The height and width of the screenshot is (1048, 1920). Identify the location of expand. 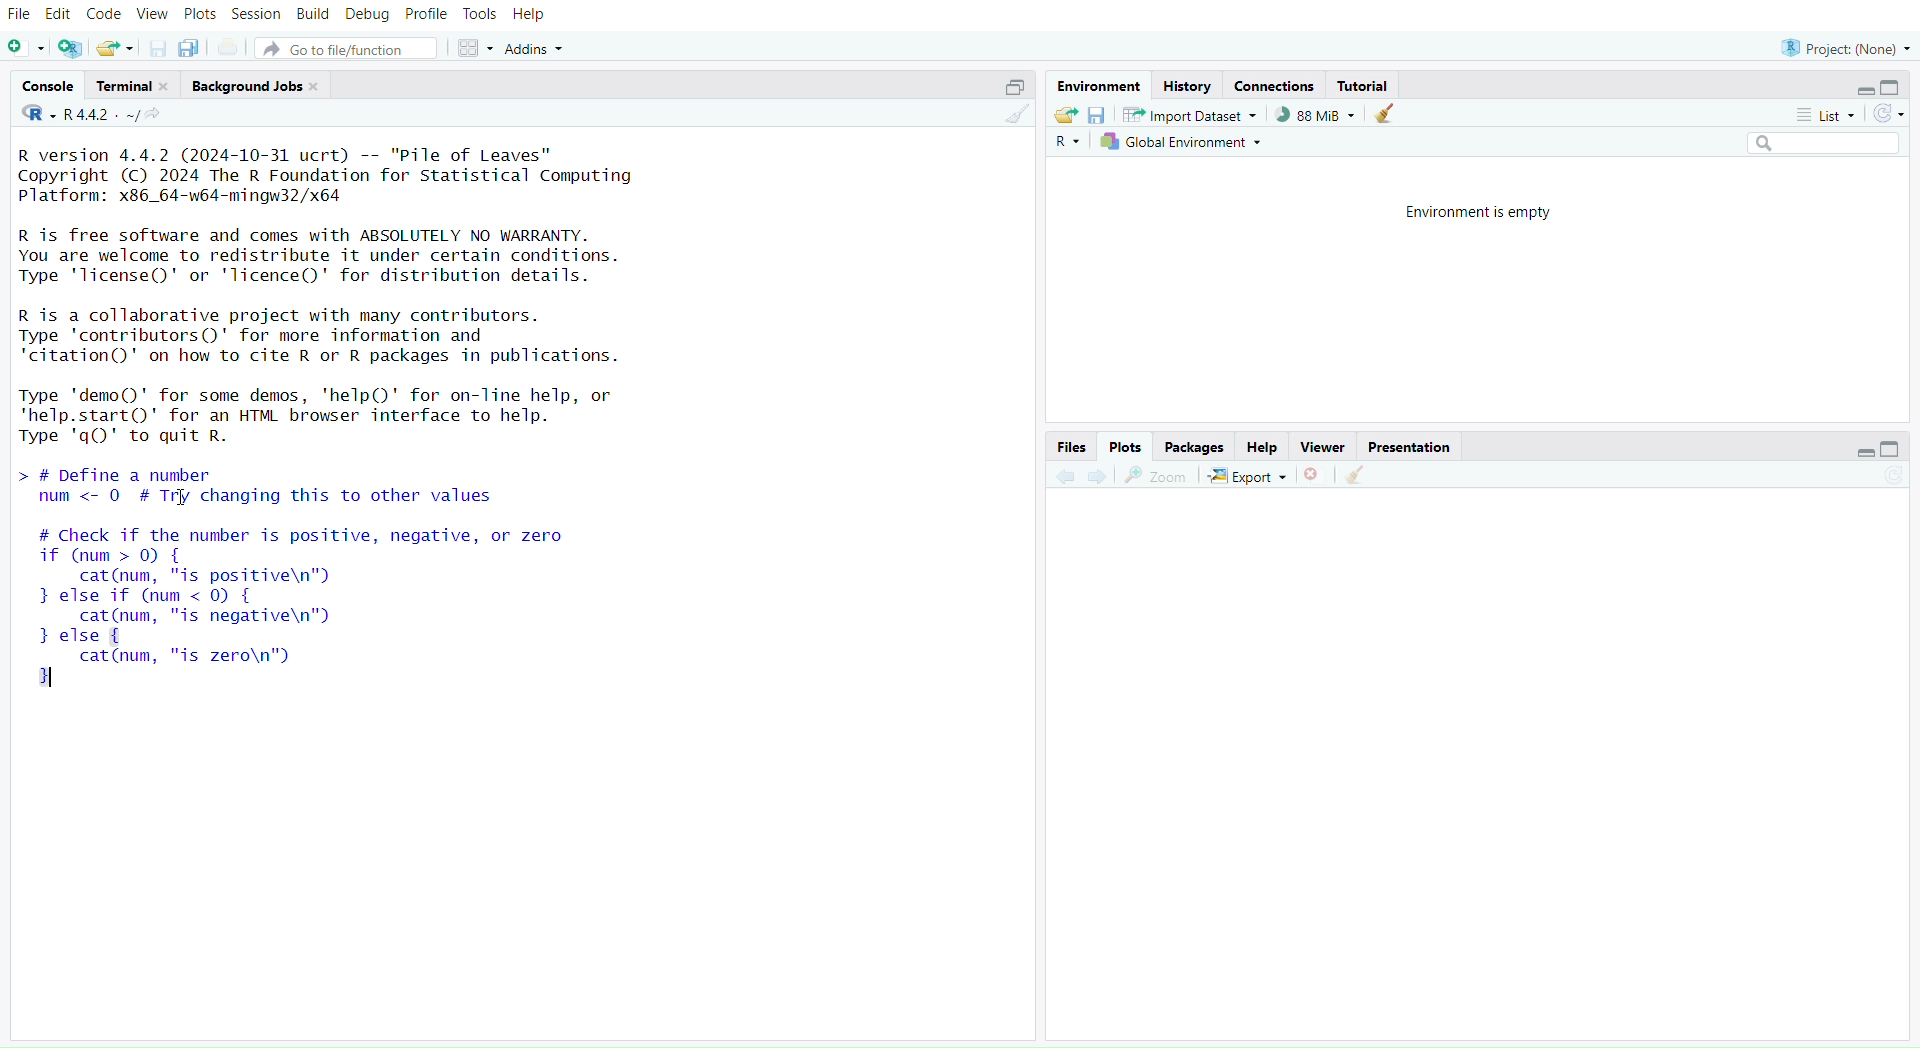
(1856, 91).